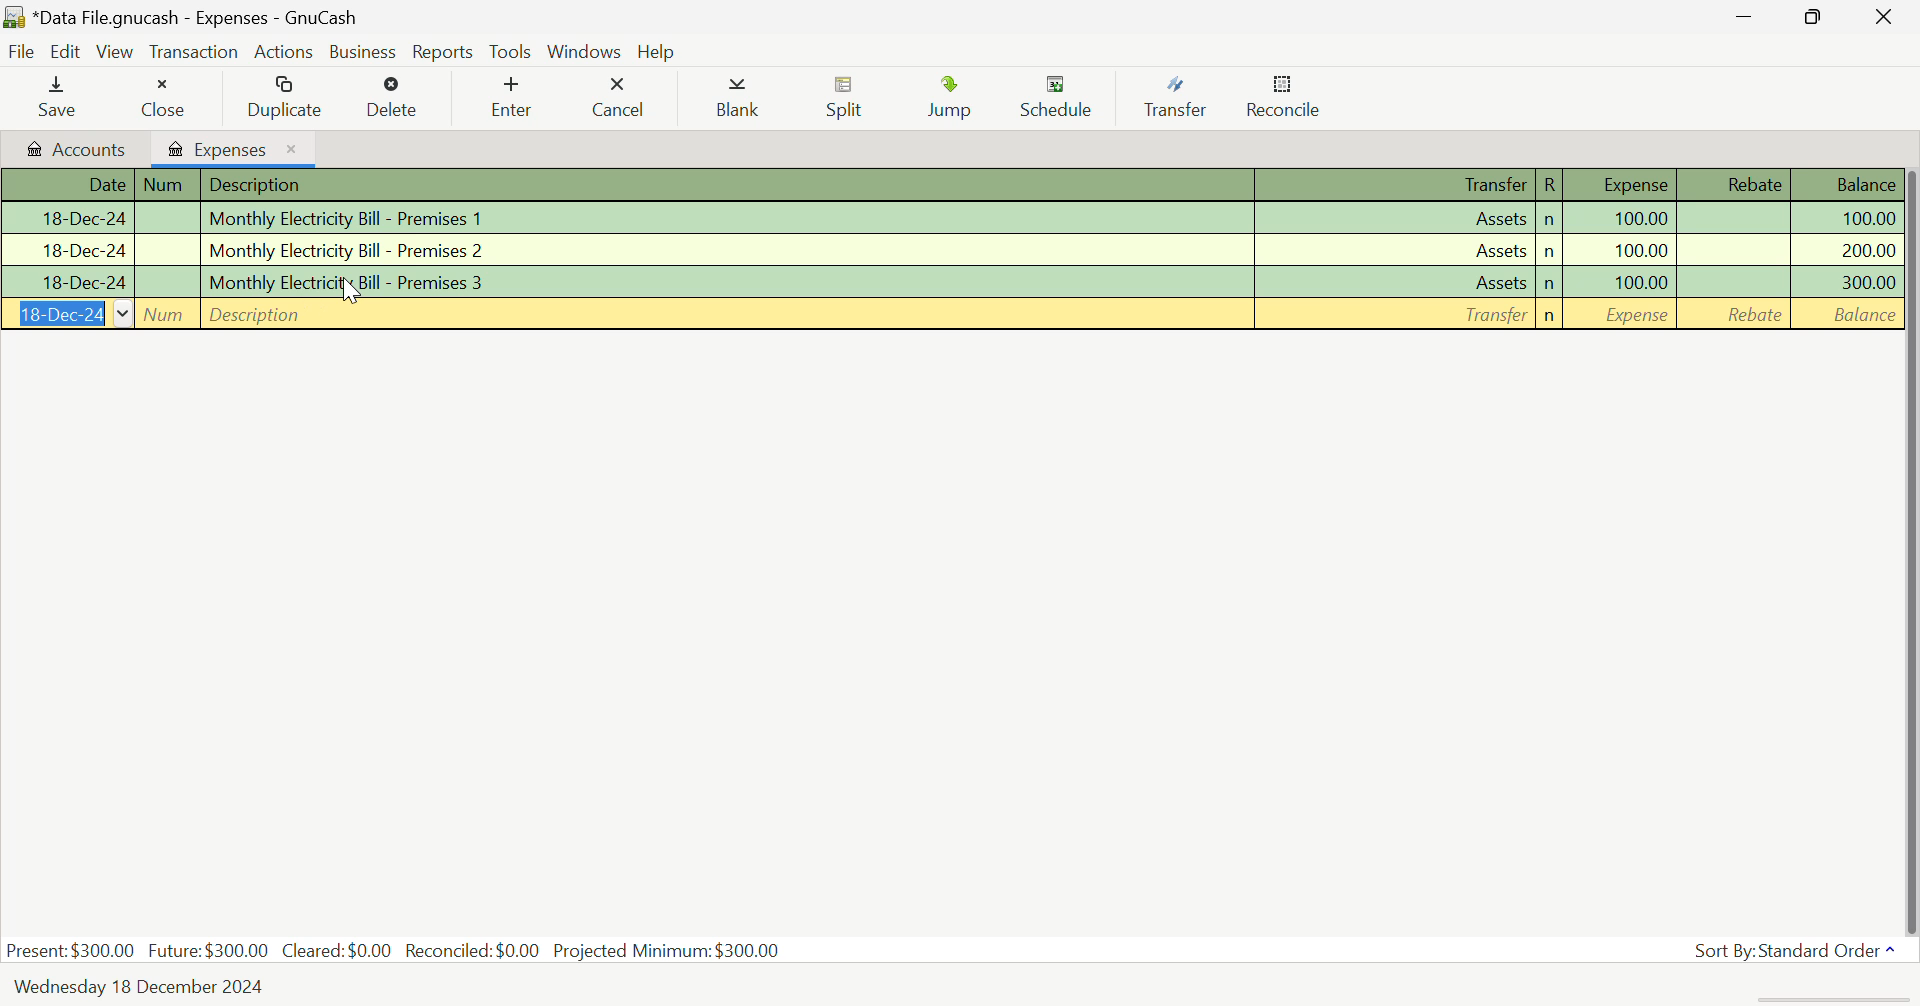 This screenshot has width=1920, height=1006. Describe the element at coordinates (1908, 547) in the screenshot. I see `vertical scroll bar` at that location.